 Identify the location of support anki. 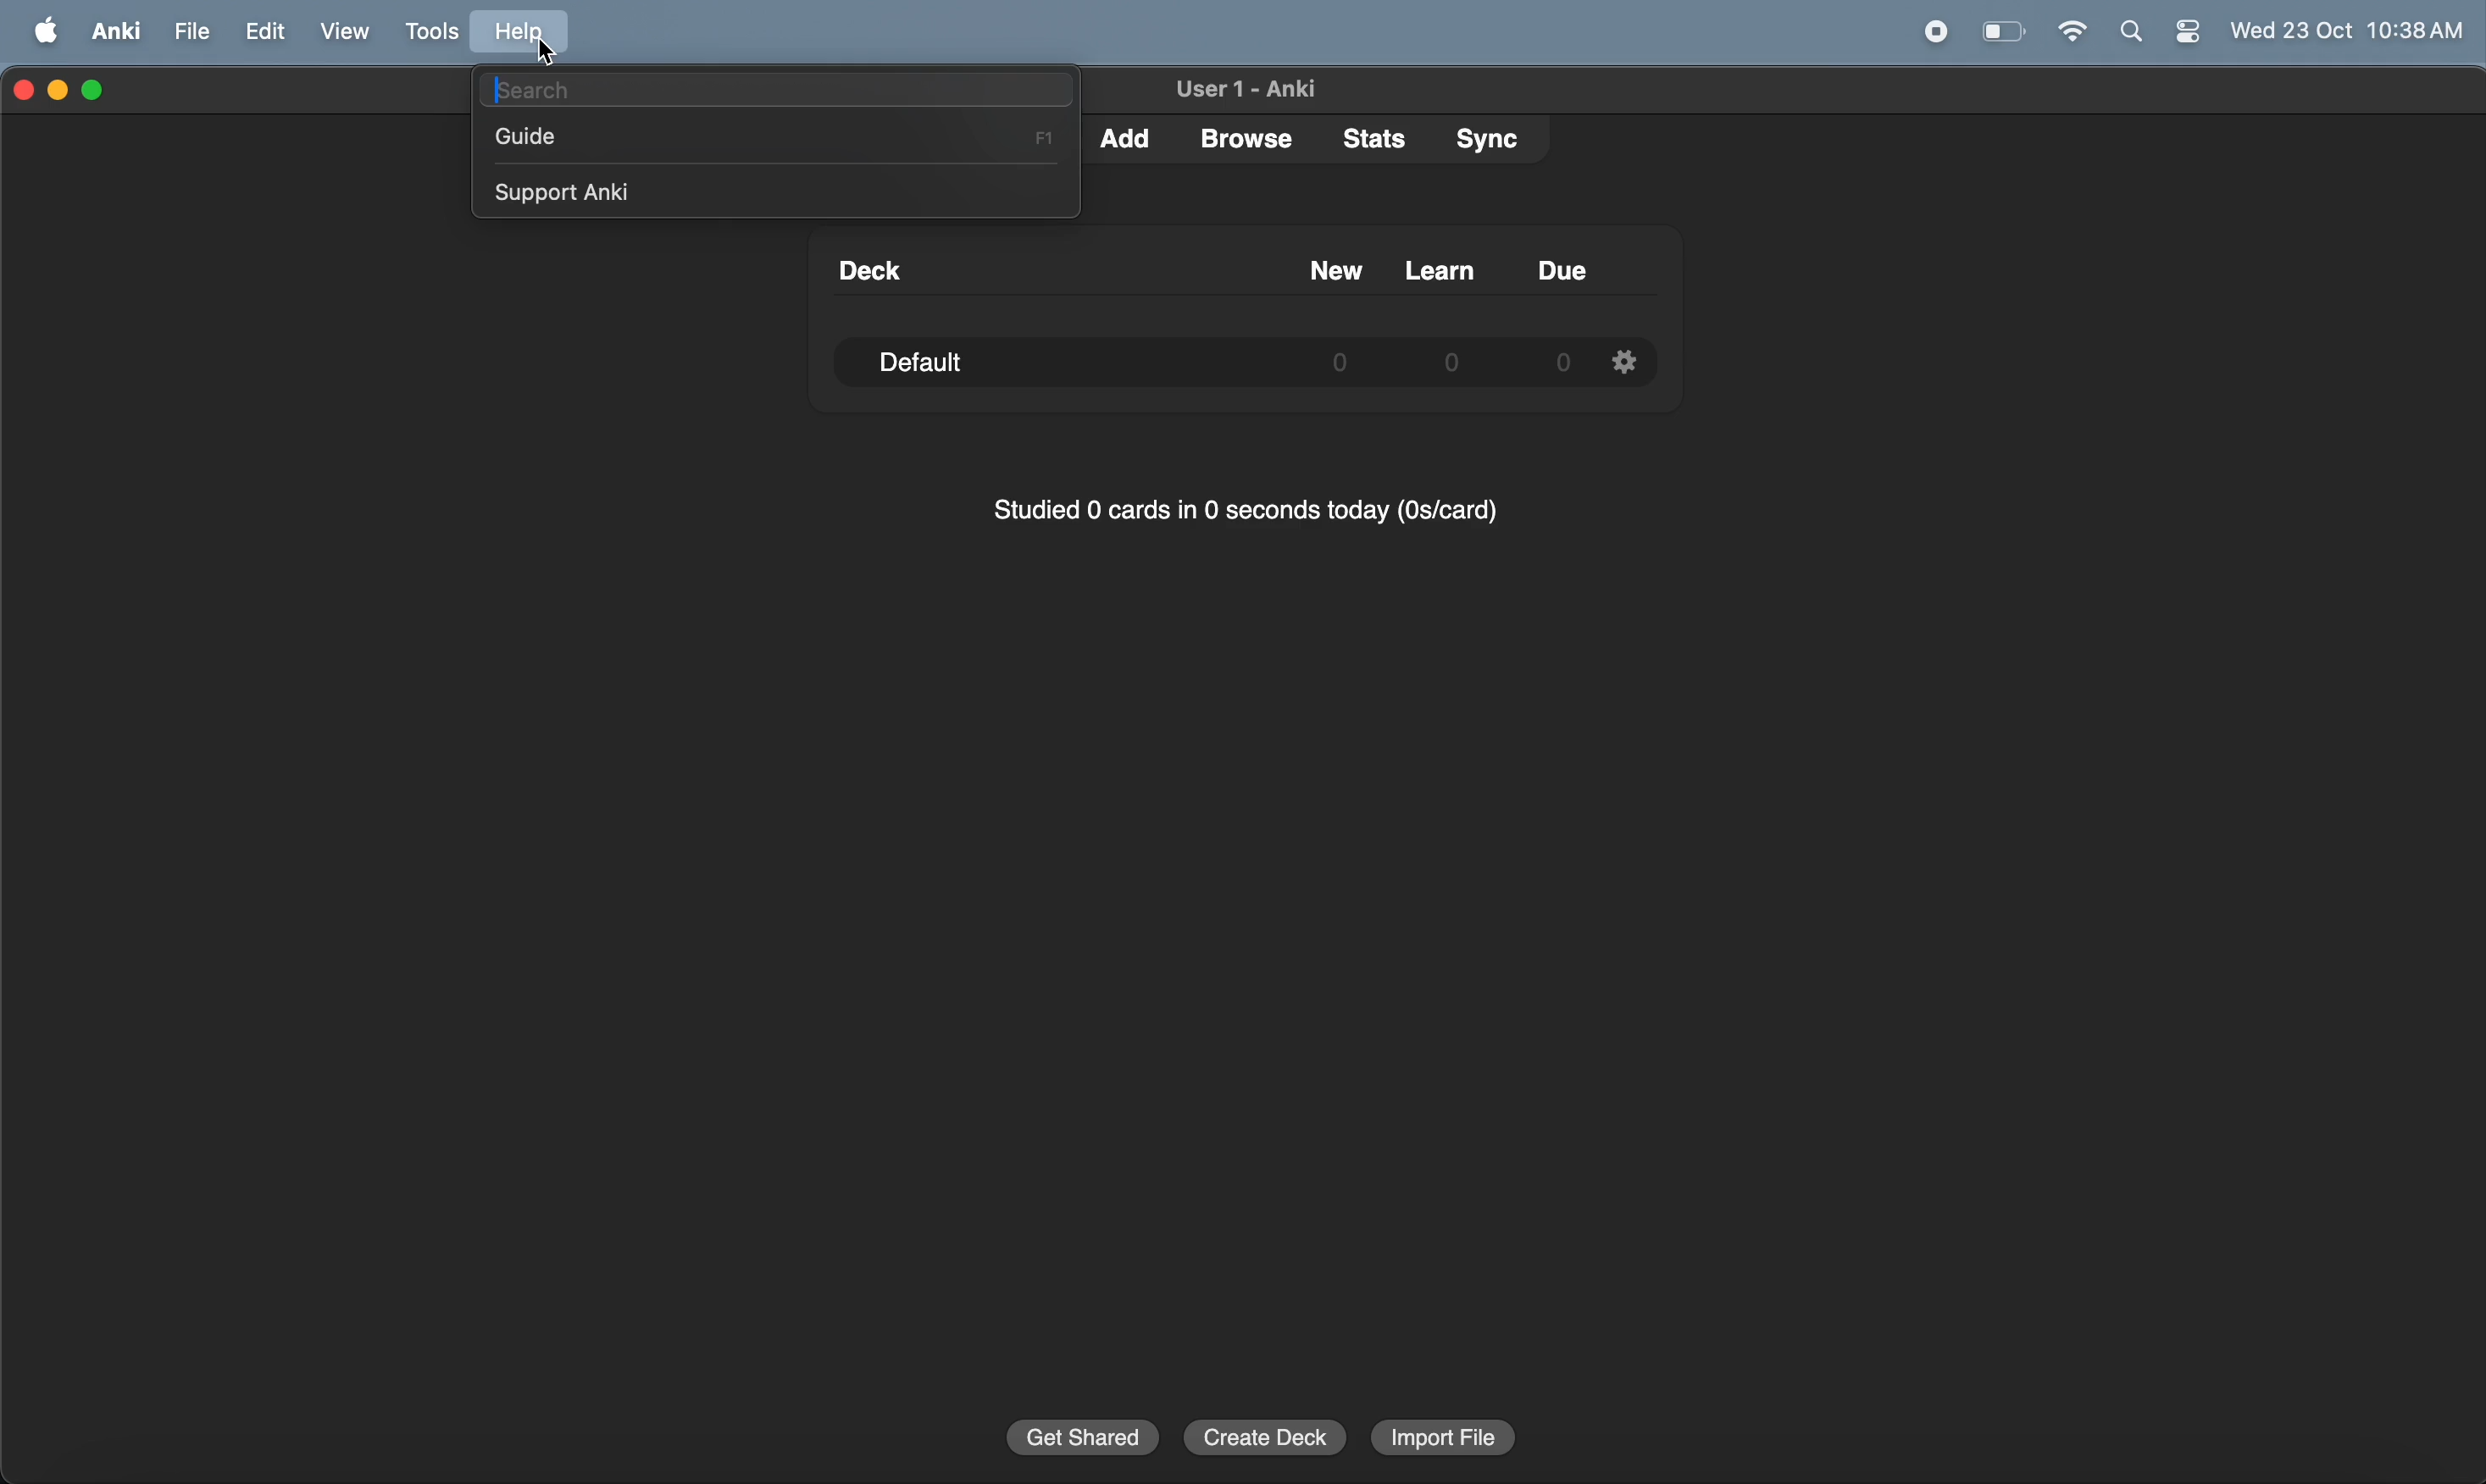
(781, 189).